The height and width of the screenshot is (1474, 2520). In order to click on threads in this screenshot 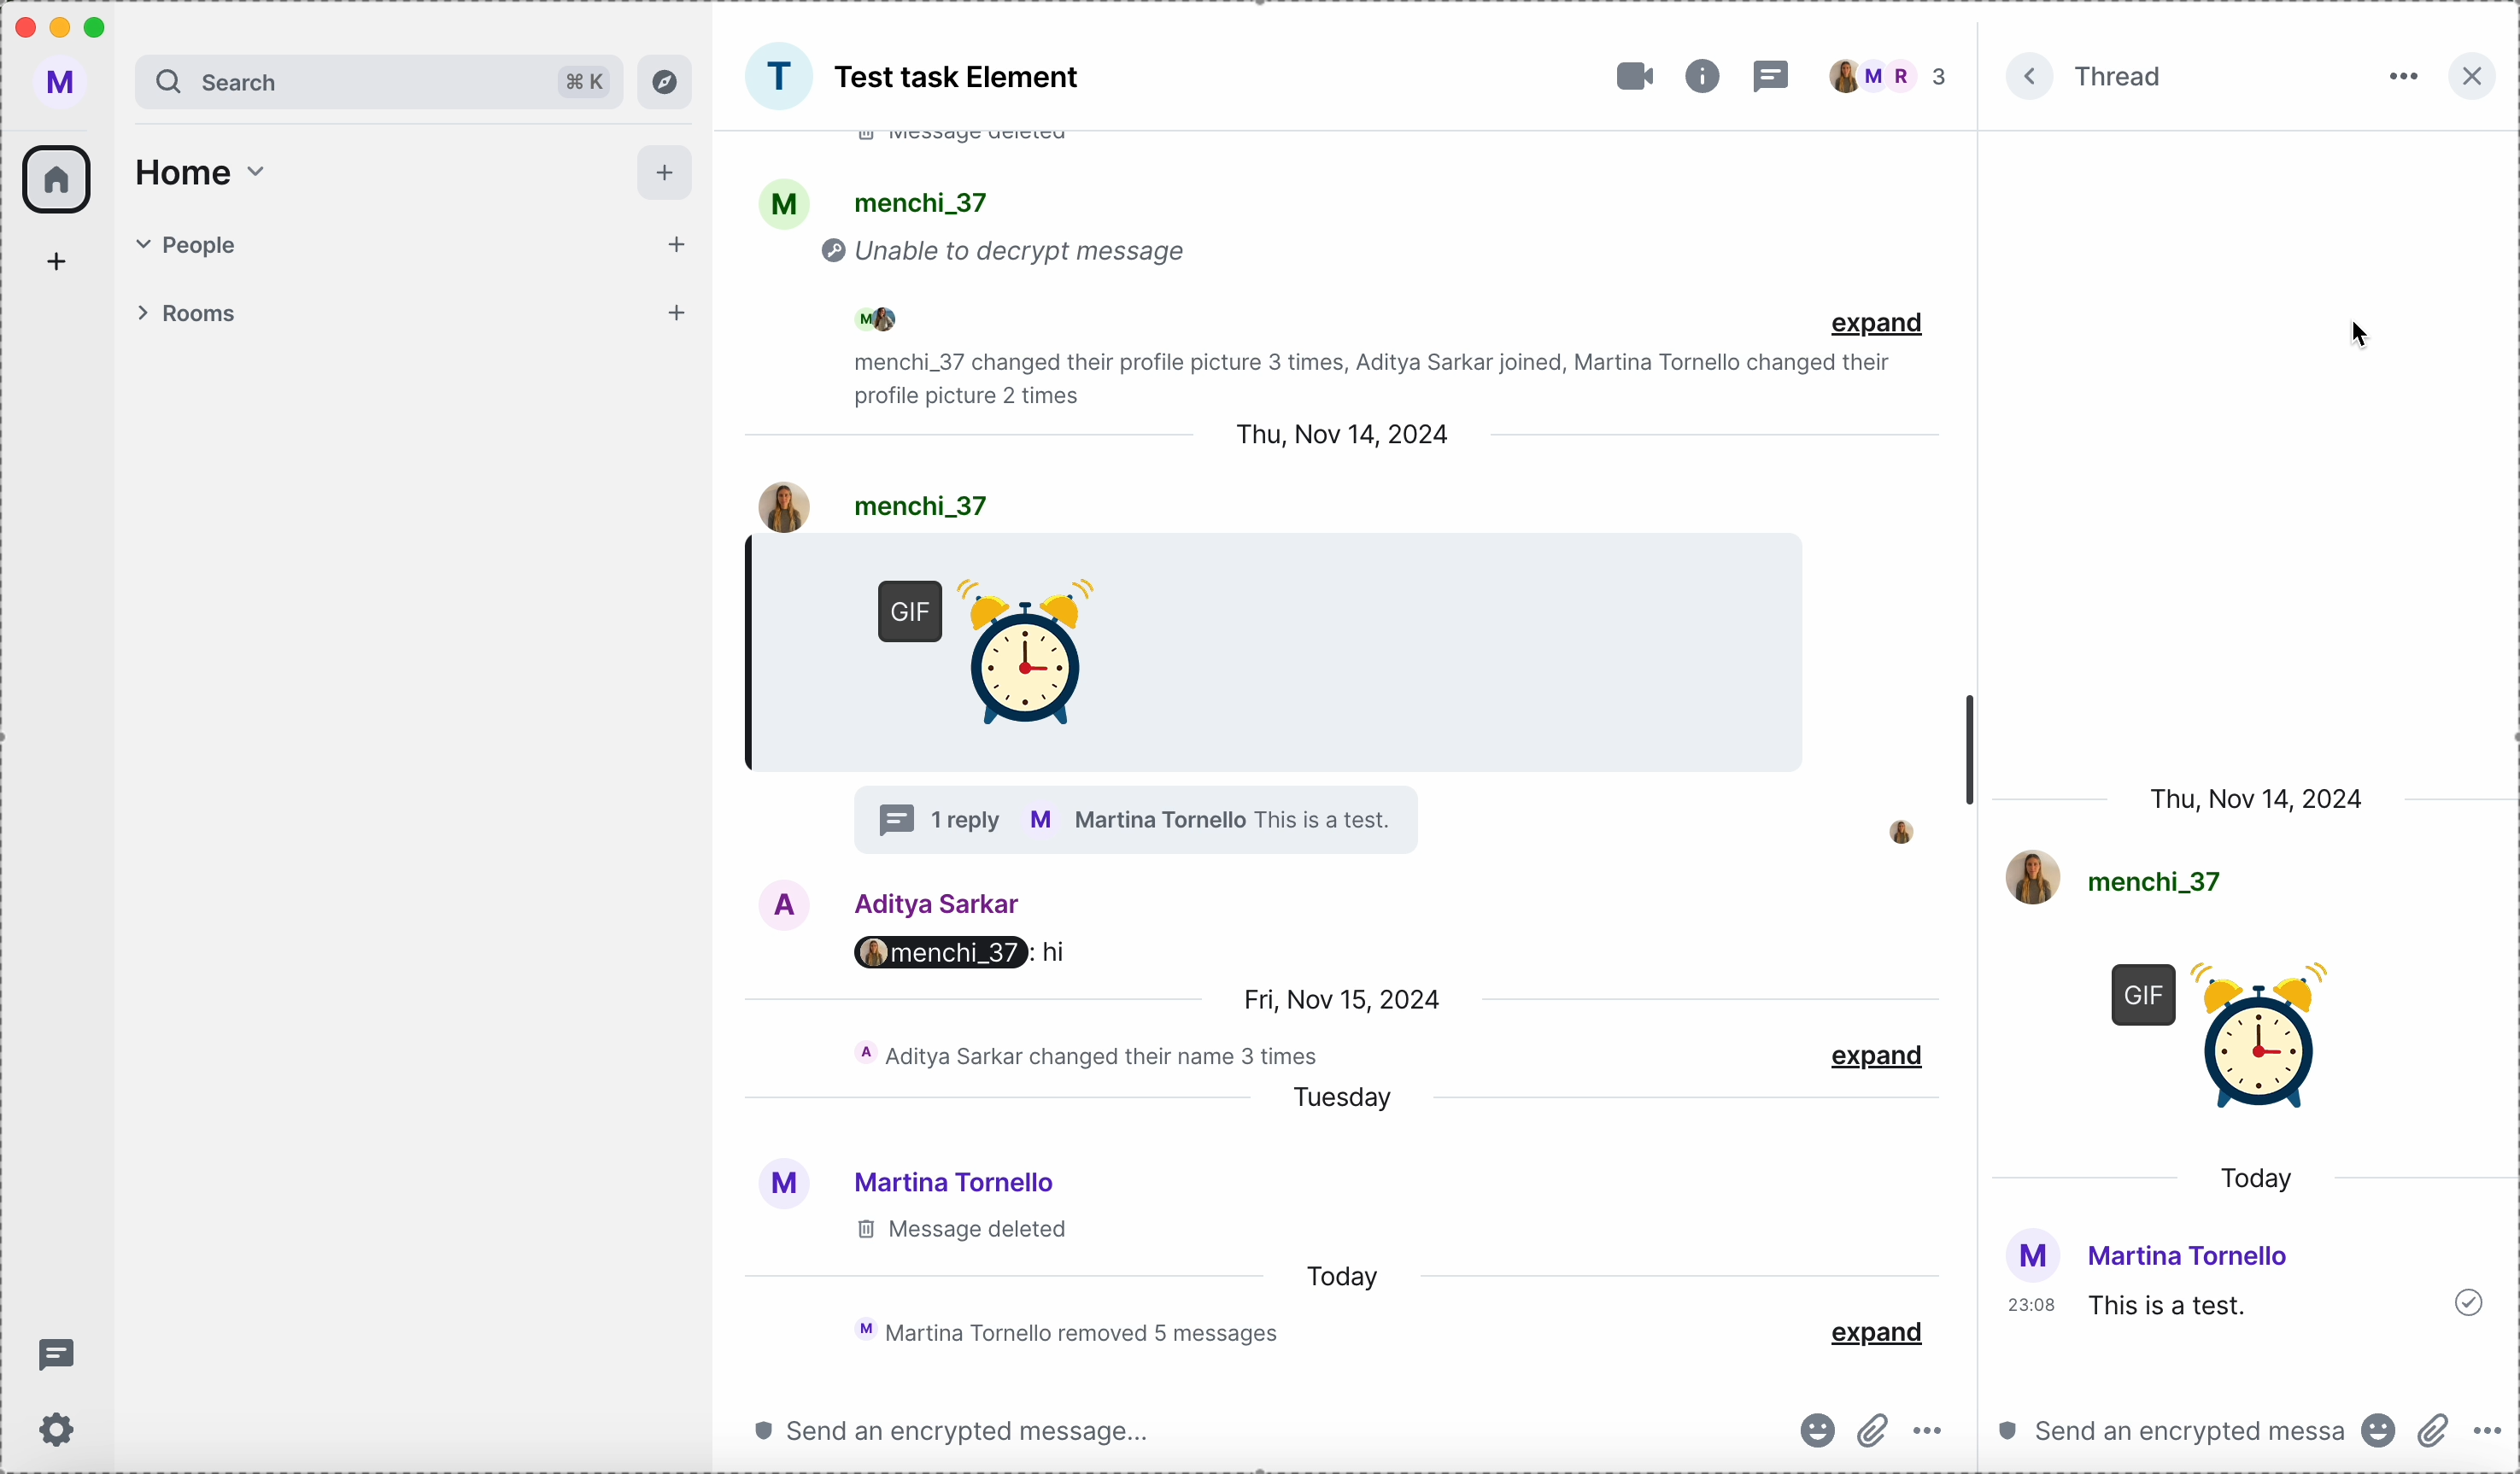, I will do `click(1775, 75)`.